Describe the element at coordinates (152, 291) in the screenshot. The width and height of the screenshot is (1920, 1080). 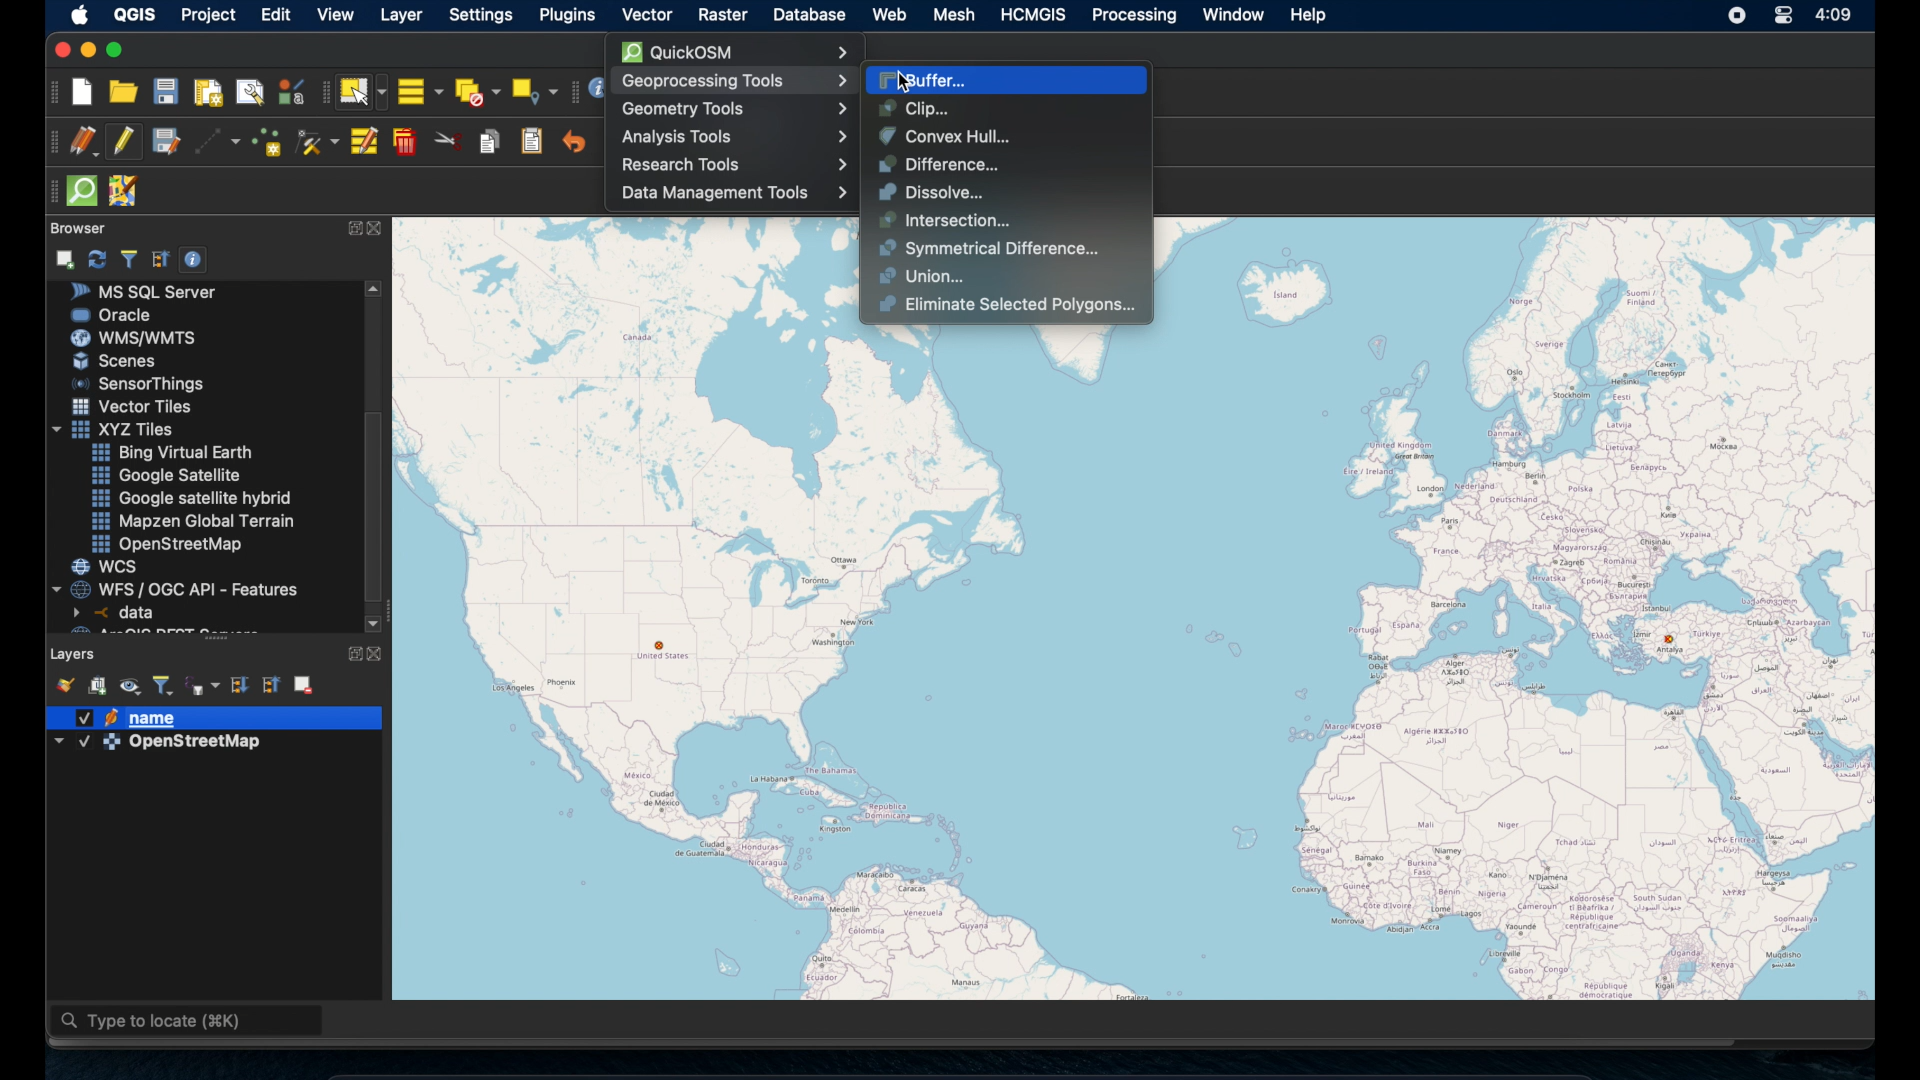
I see `ms sql server` at that location.